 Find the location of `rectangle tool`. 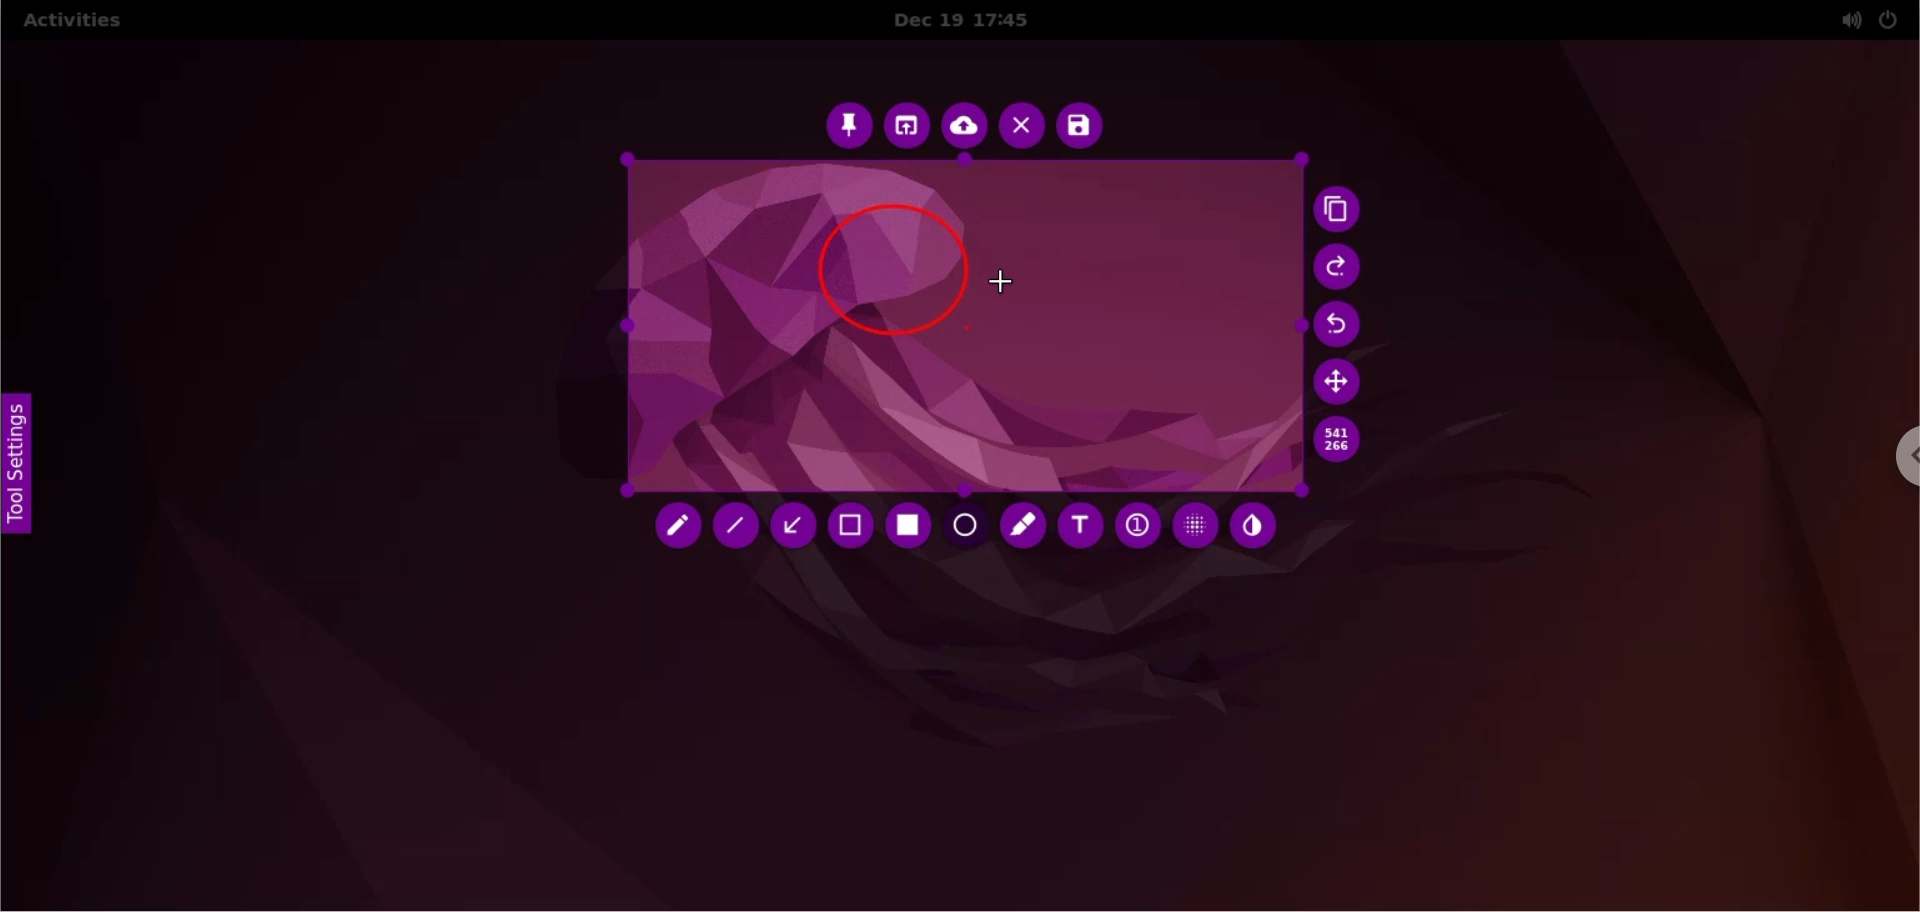

rectangle tool is located at coordinates (911, 526).